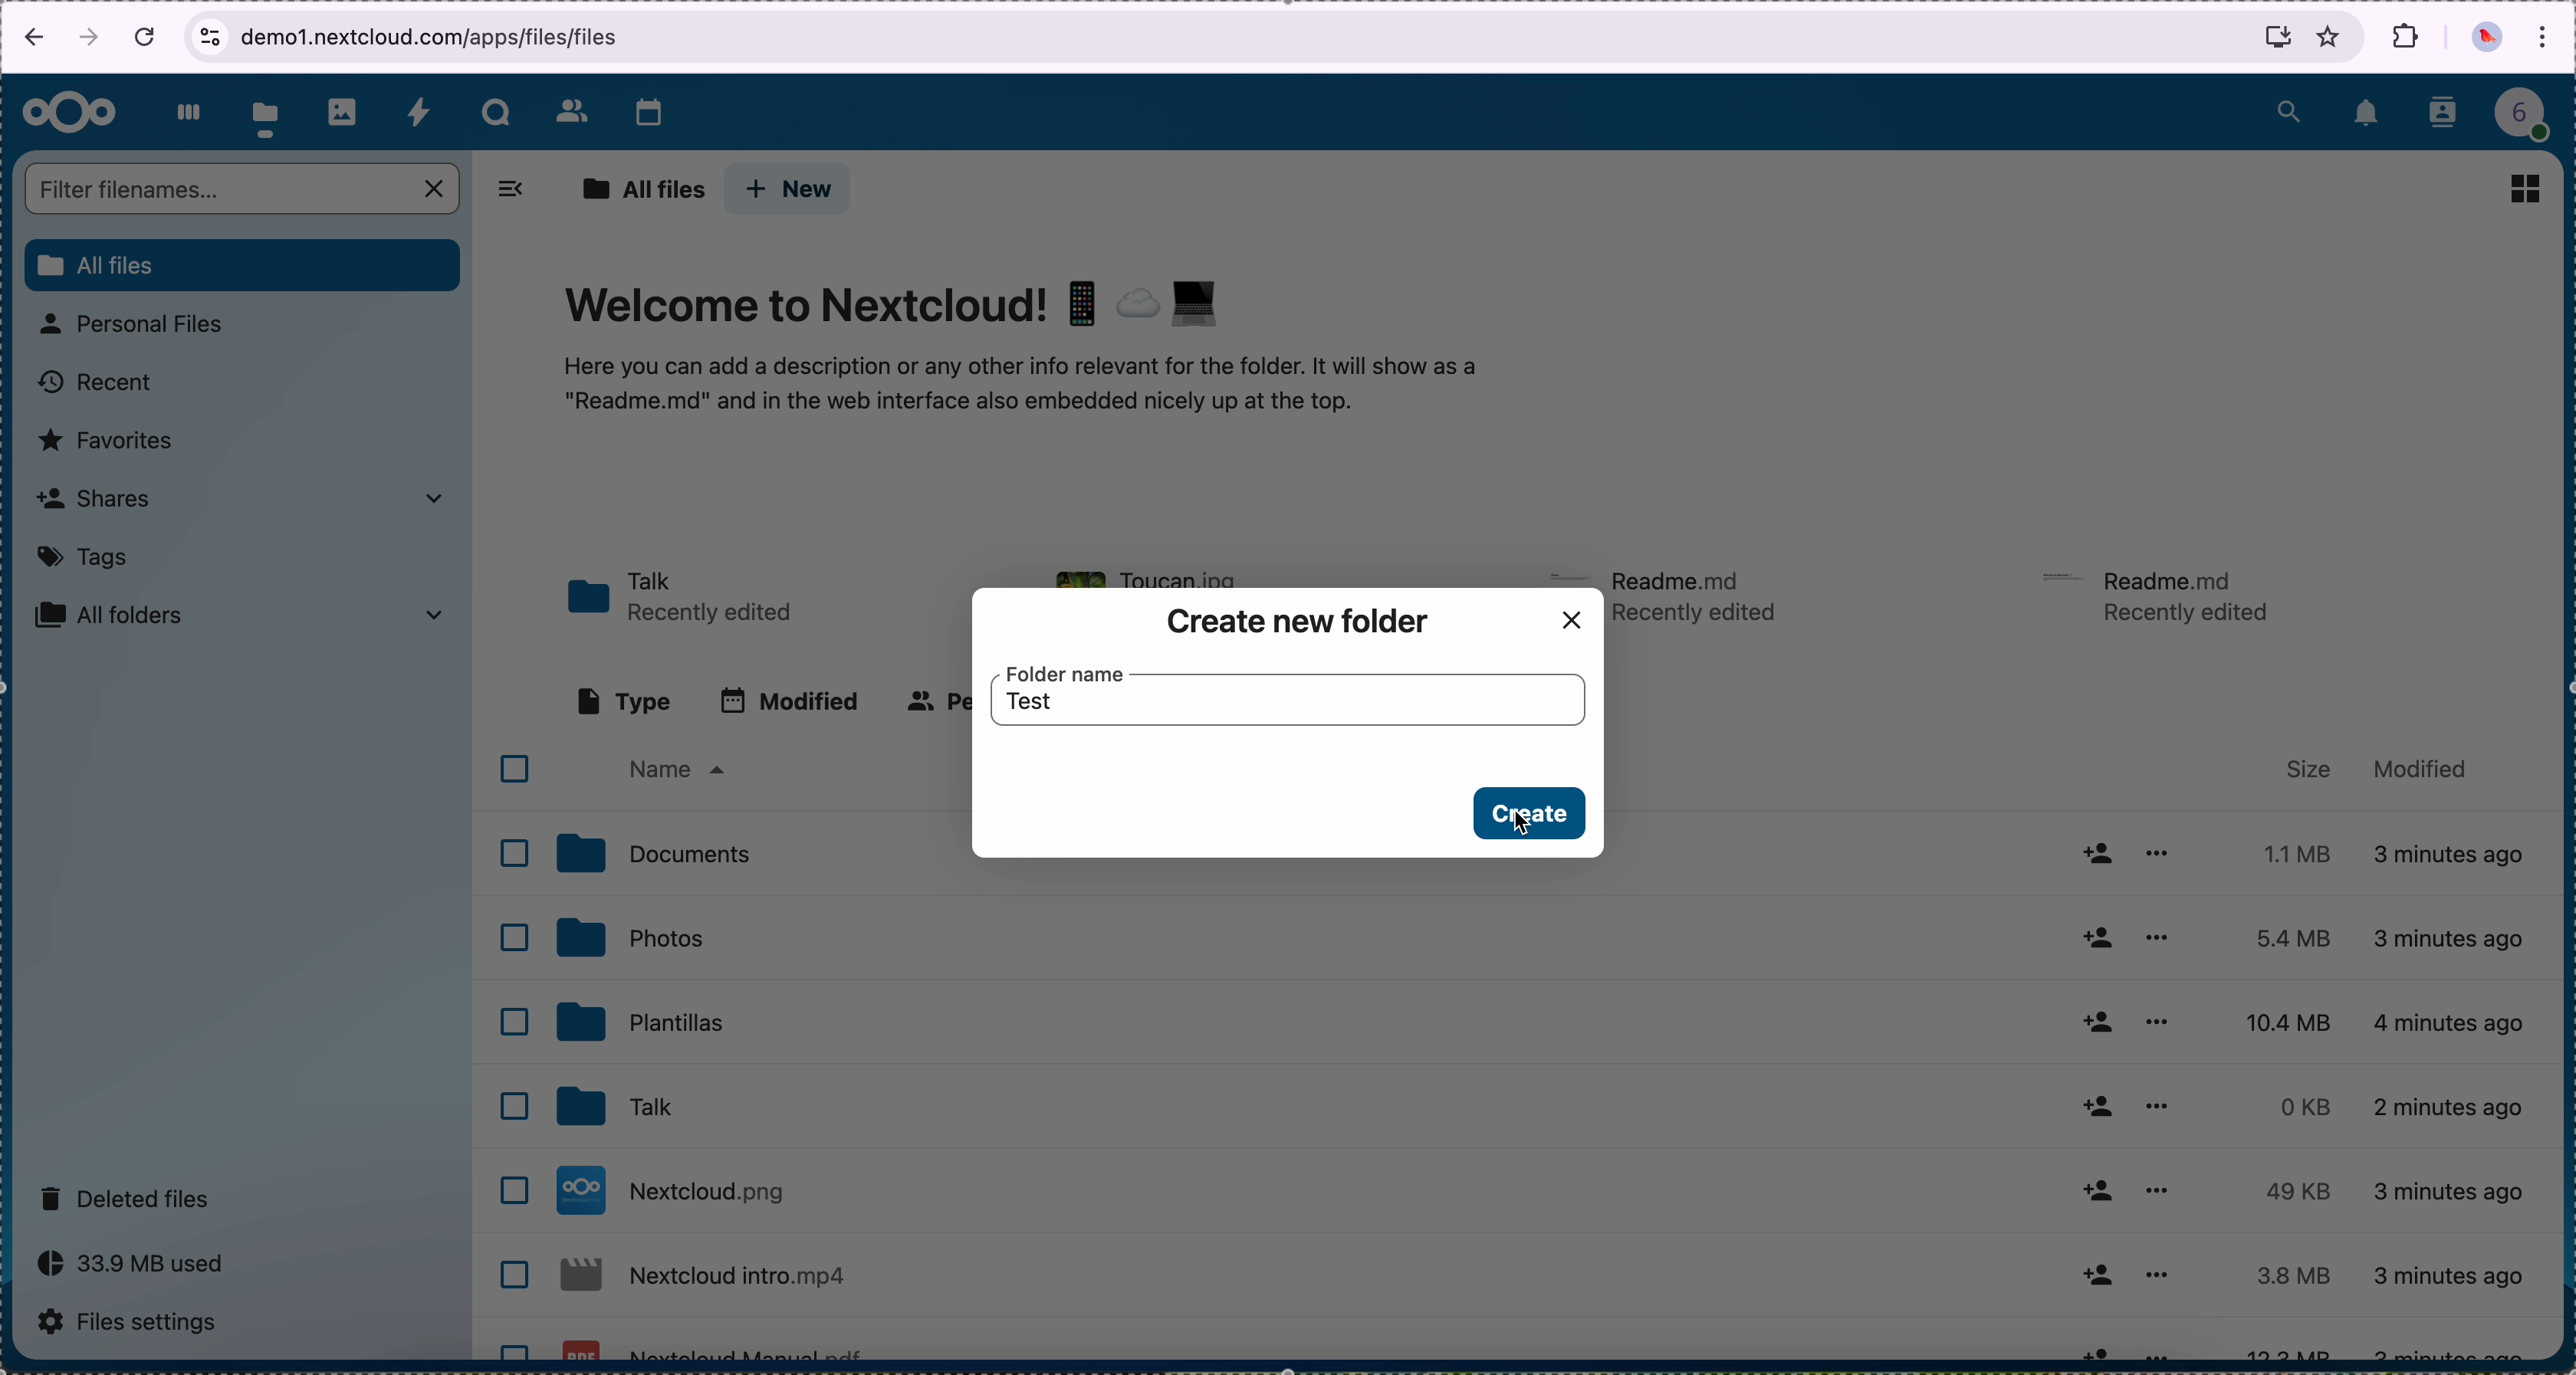  Describe the element at coordinates (1017, 391) in the screenshot. I see `welcome text` at that location.